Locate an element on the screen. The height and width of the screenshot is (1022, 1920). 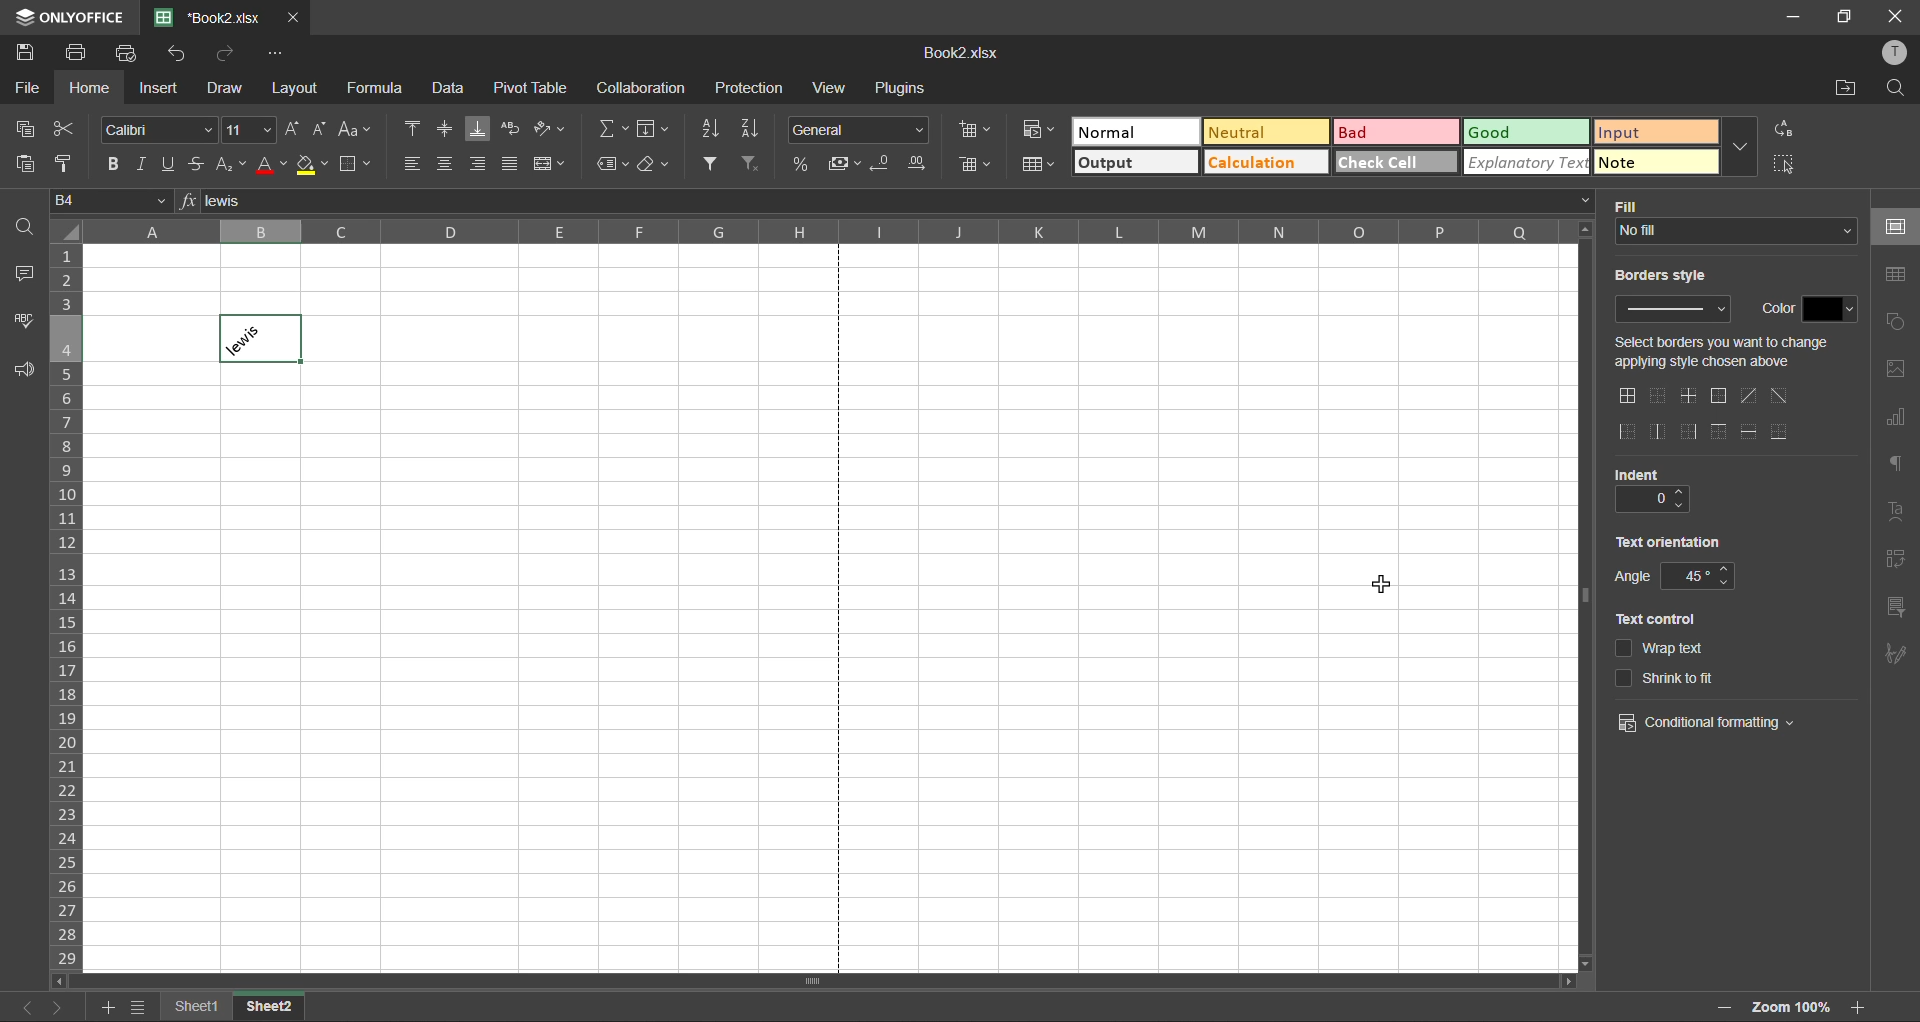
angle is located at coordinates (1630, 579).